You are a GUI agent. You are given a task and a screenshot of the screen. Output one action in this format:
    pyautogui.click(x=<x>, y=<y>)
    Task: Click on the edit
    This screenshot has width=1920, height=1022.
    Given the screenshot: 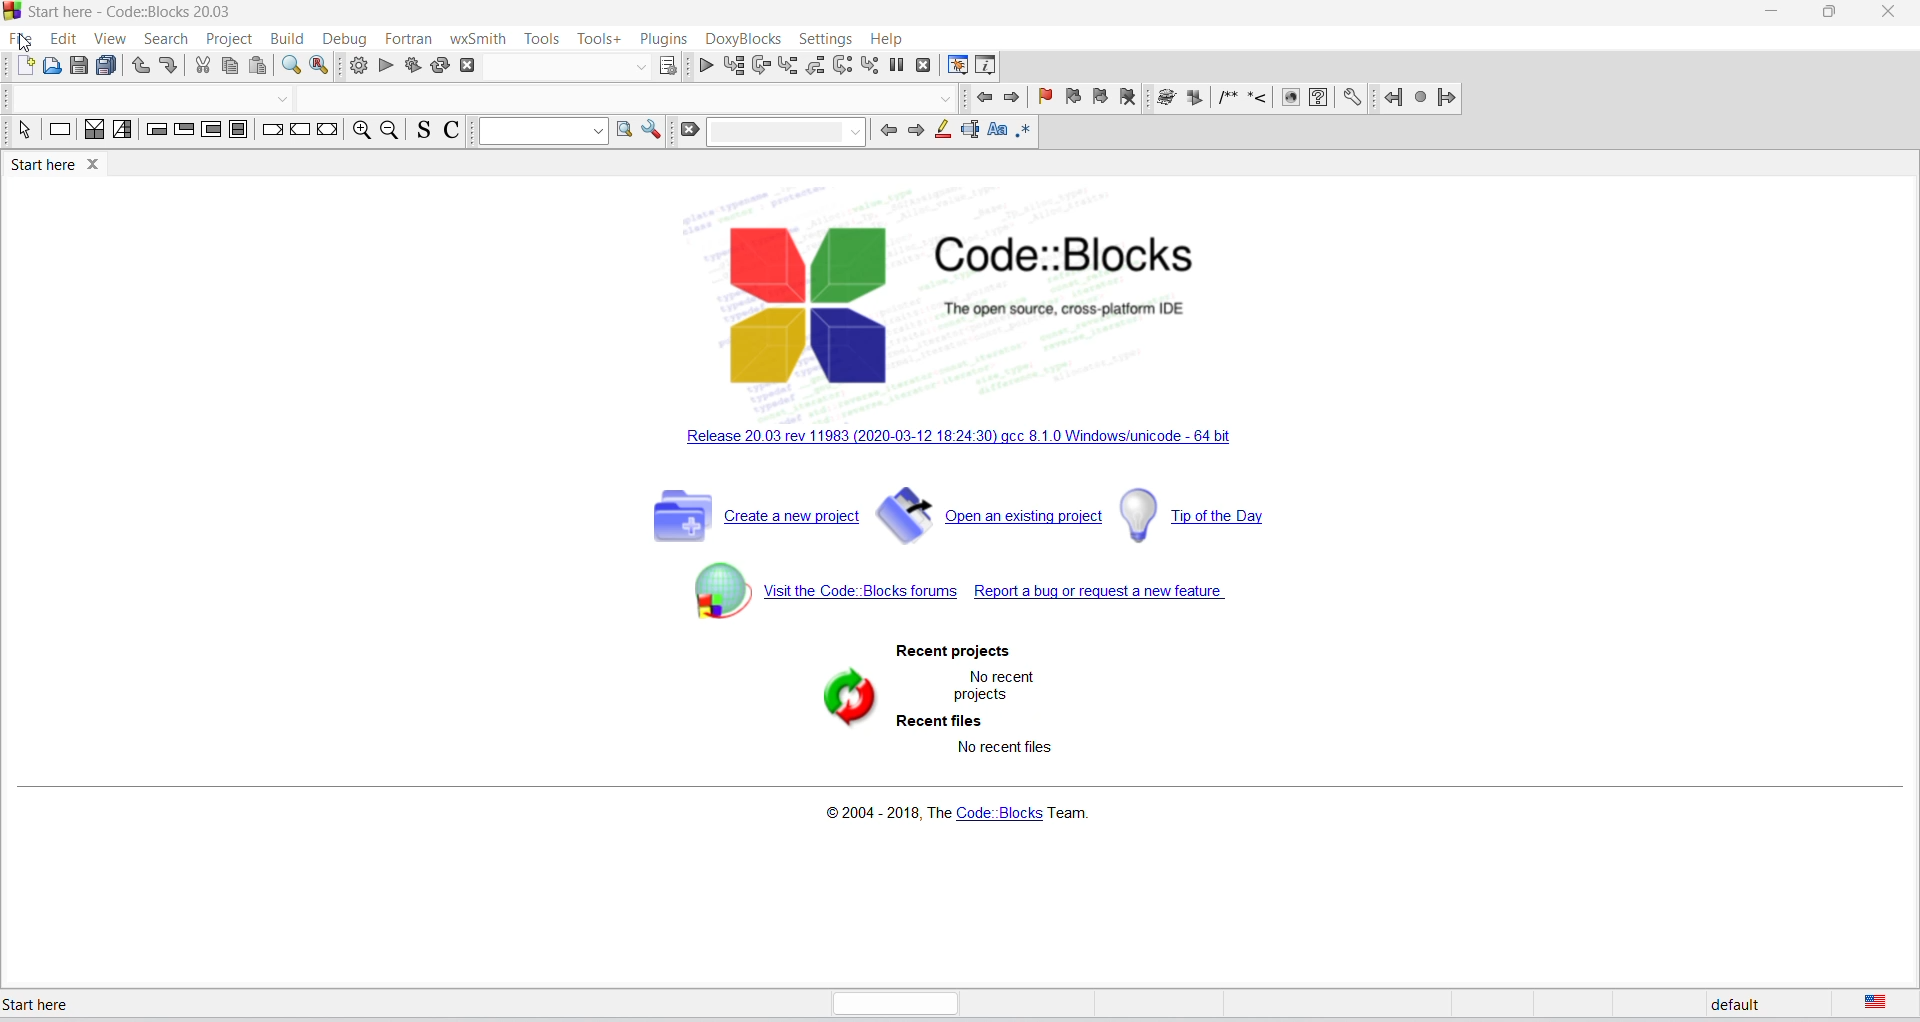 What is the action you would take?
    pyautogui.click(x=64, y=38)
    